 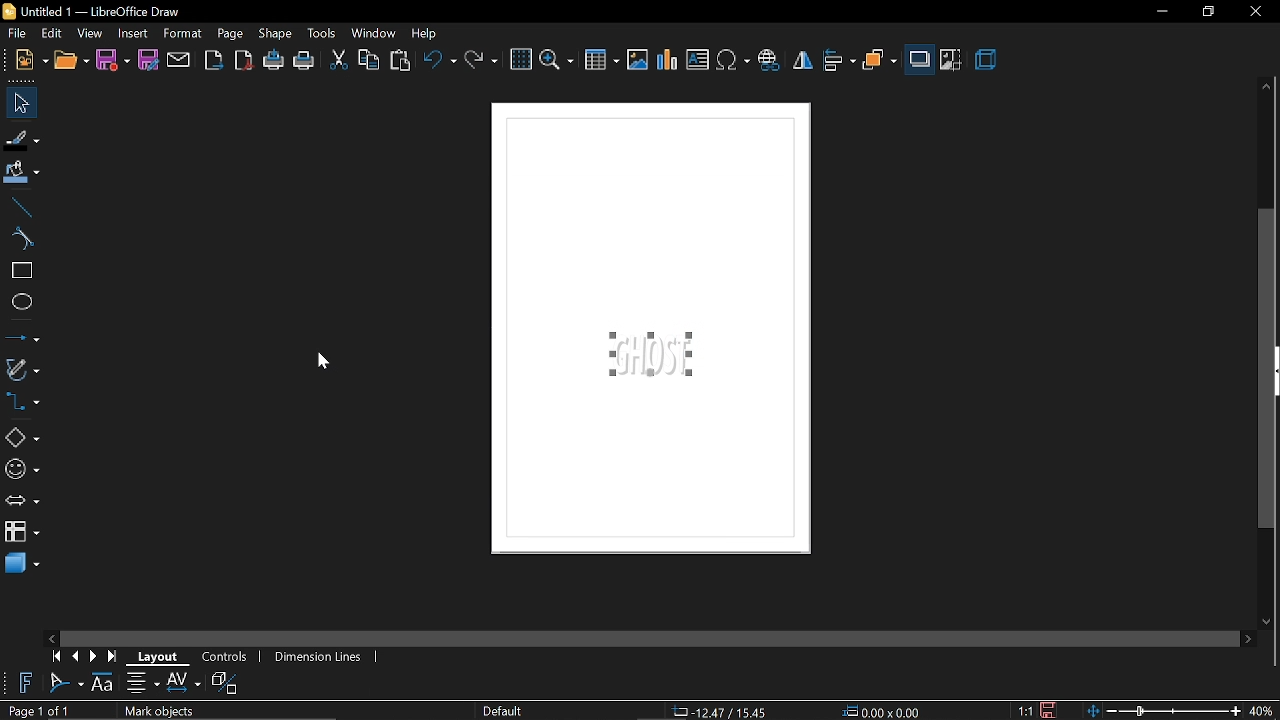 What do you see at coordinates (950, 61) in the screenshot?
I see `crop` at bounding box center [950, 61].